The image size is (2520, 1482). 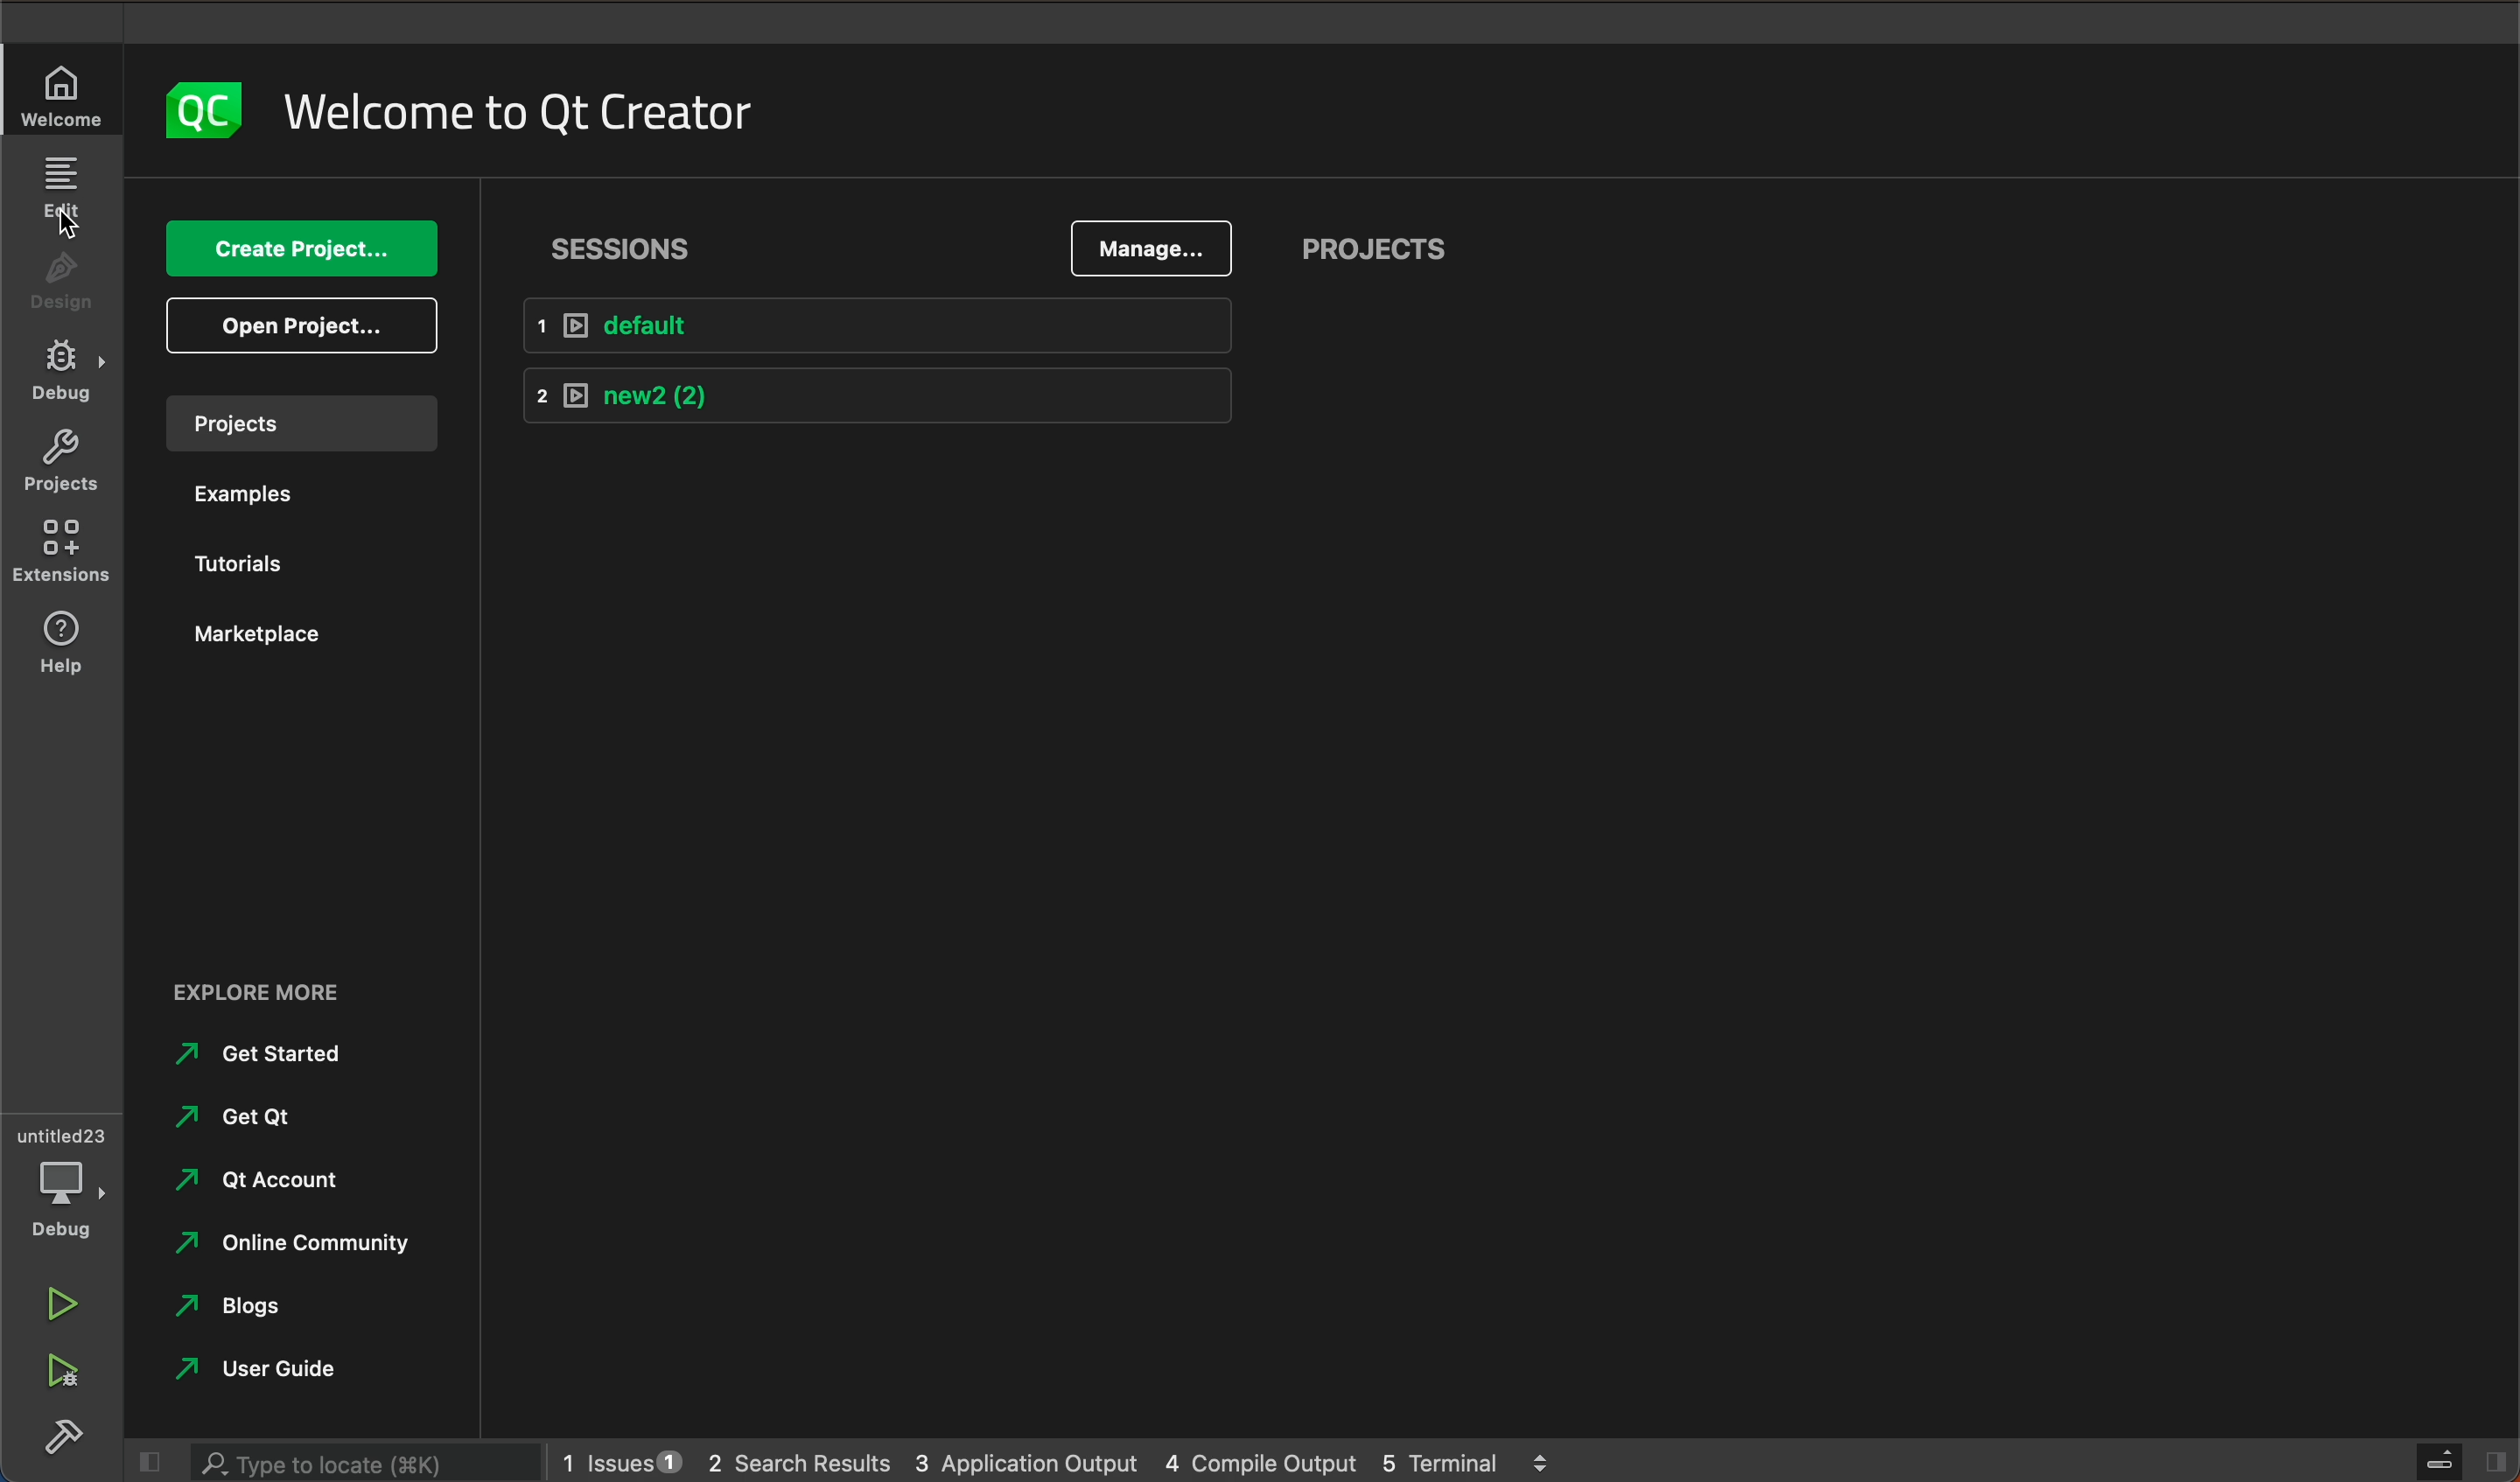 I want to click on close slide bar, so click(x=152, y=1463).